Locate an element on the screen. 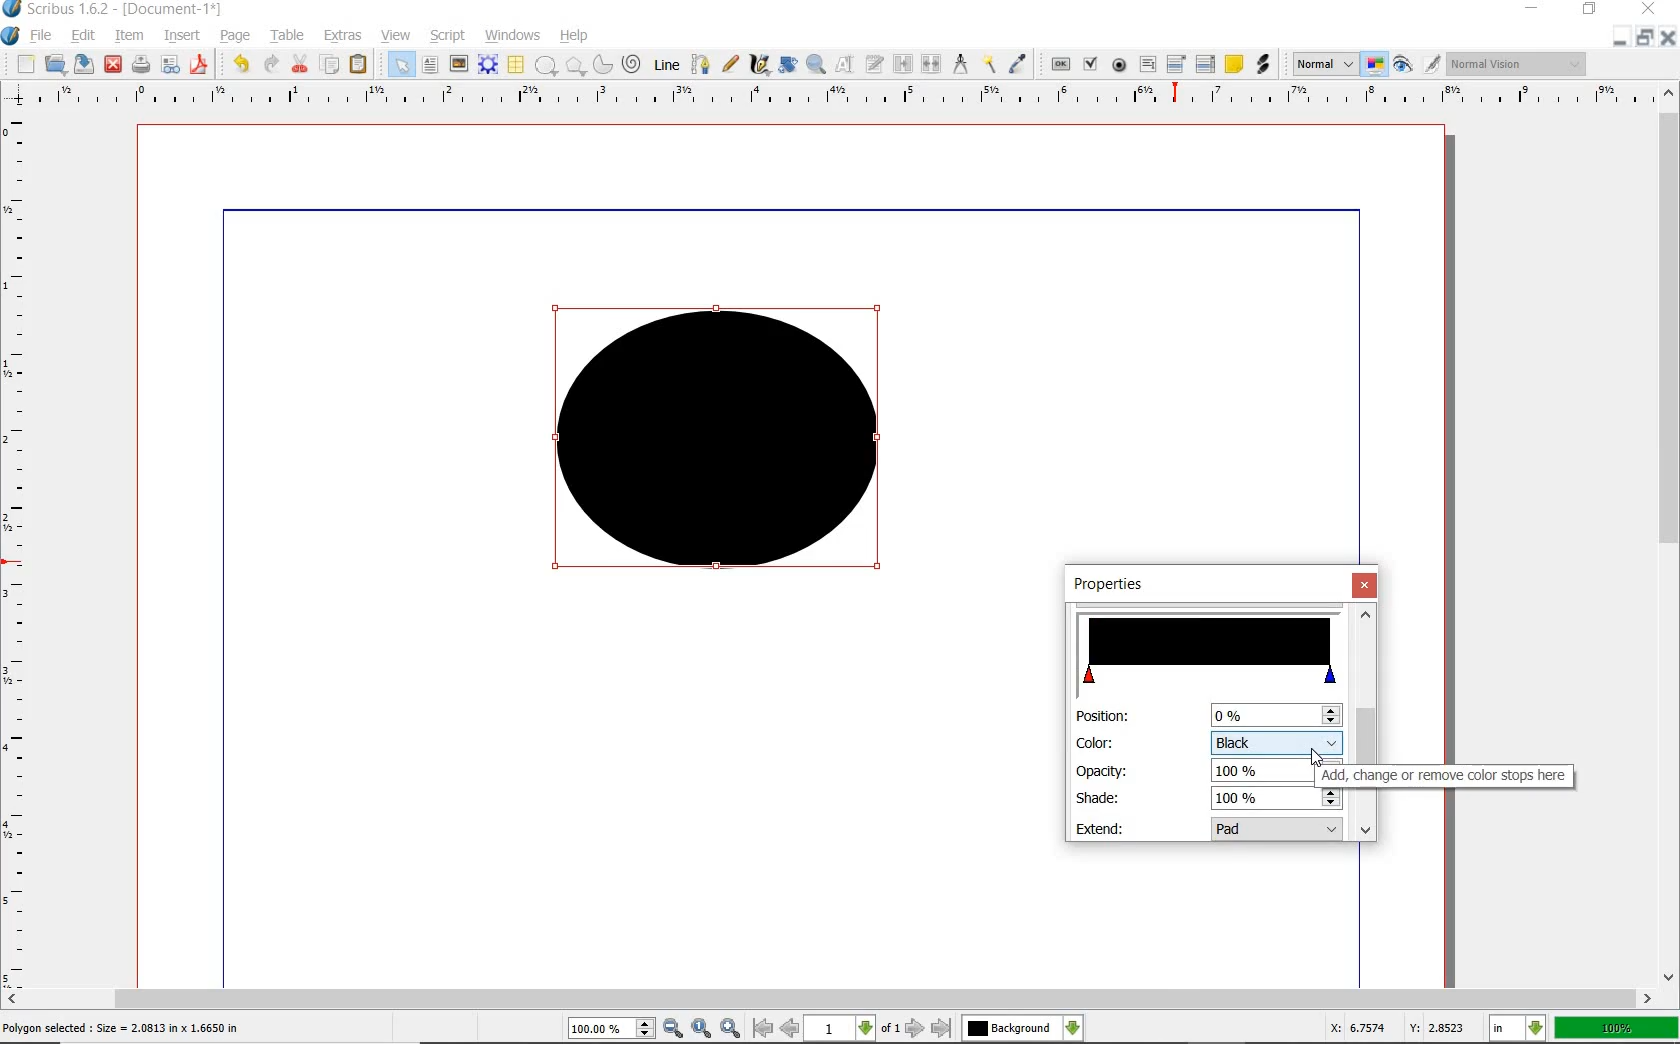 This screenshot has height=1044, width=1680. SCRIPT is located at coordinates (445, 34).